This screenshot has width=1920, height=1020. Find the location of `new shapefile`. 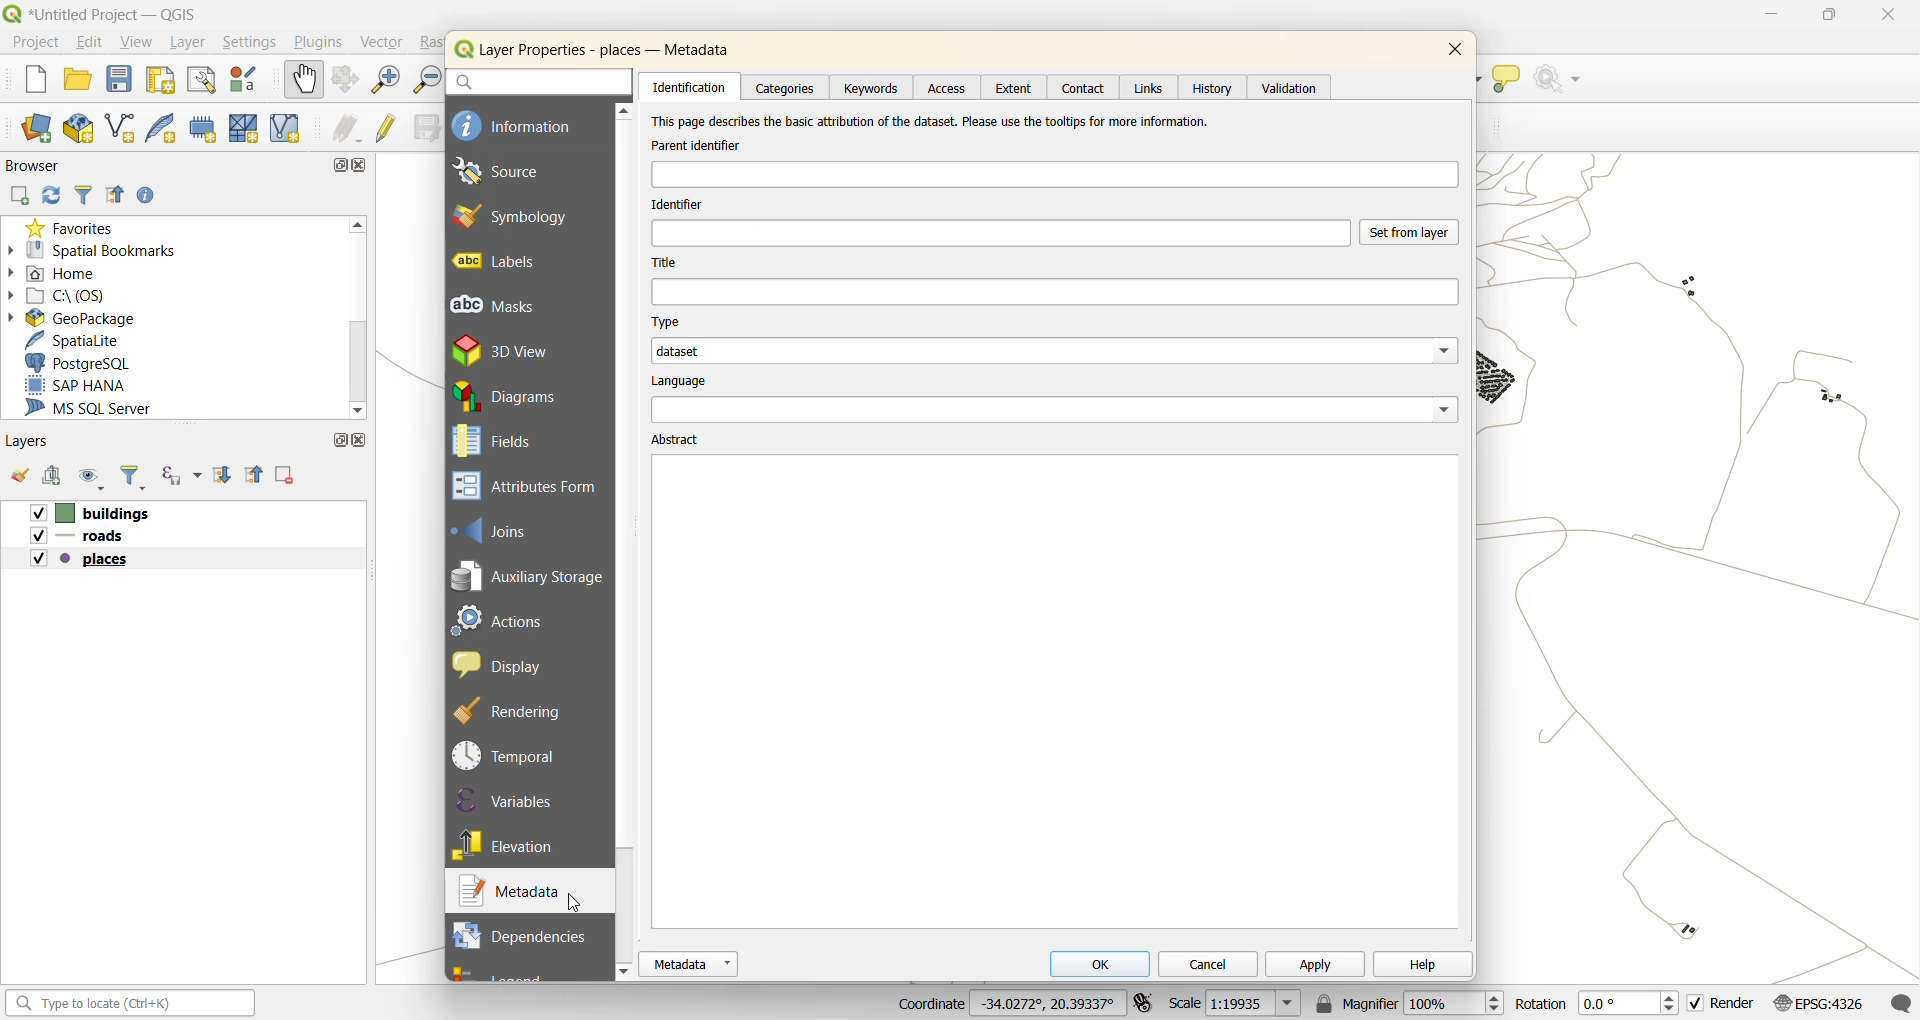

new shapefile is located at coordinates (125, 128).